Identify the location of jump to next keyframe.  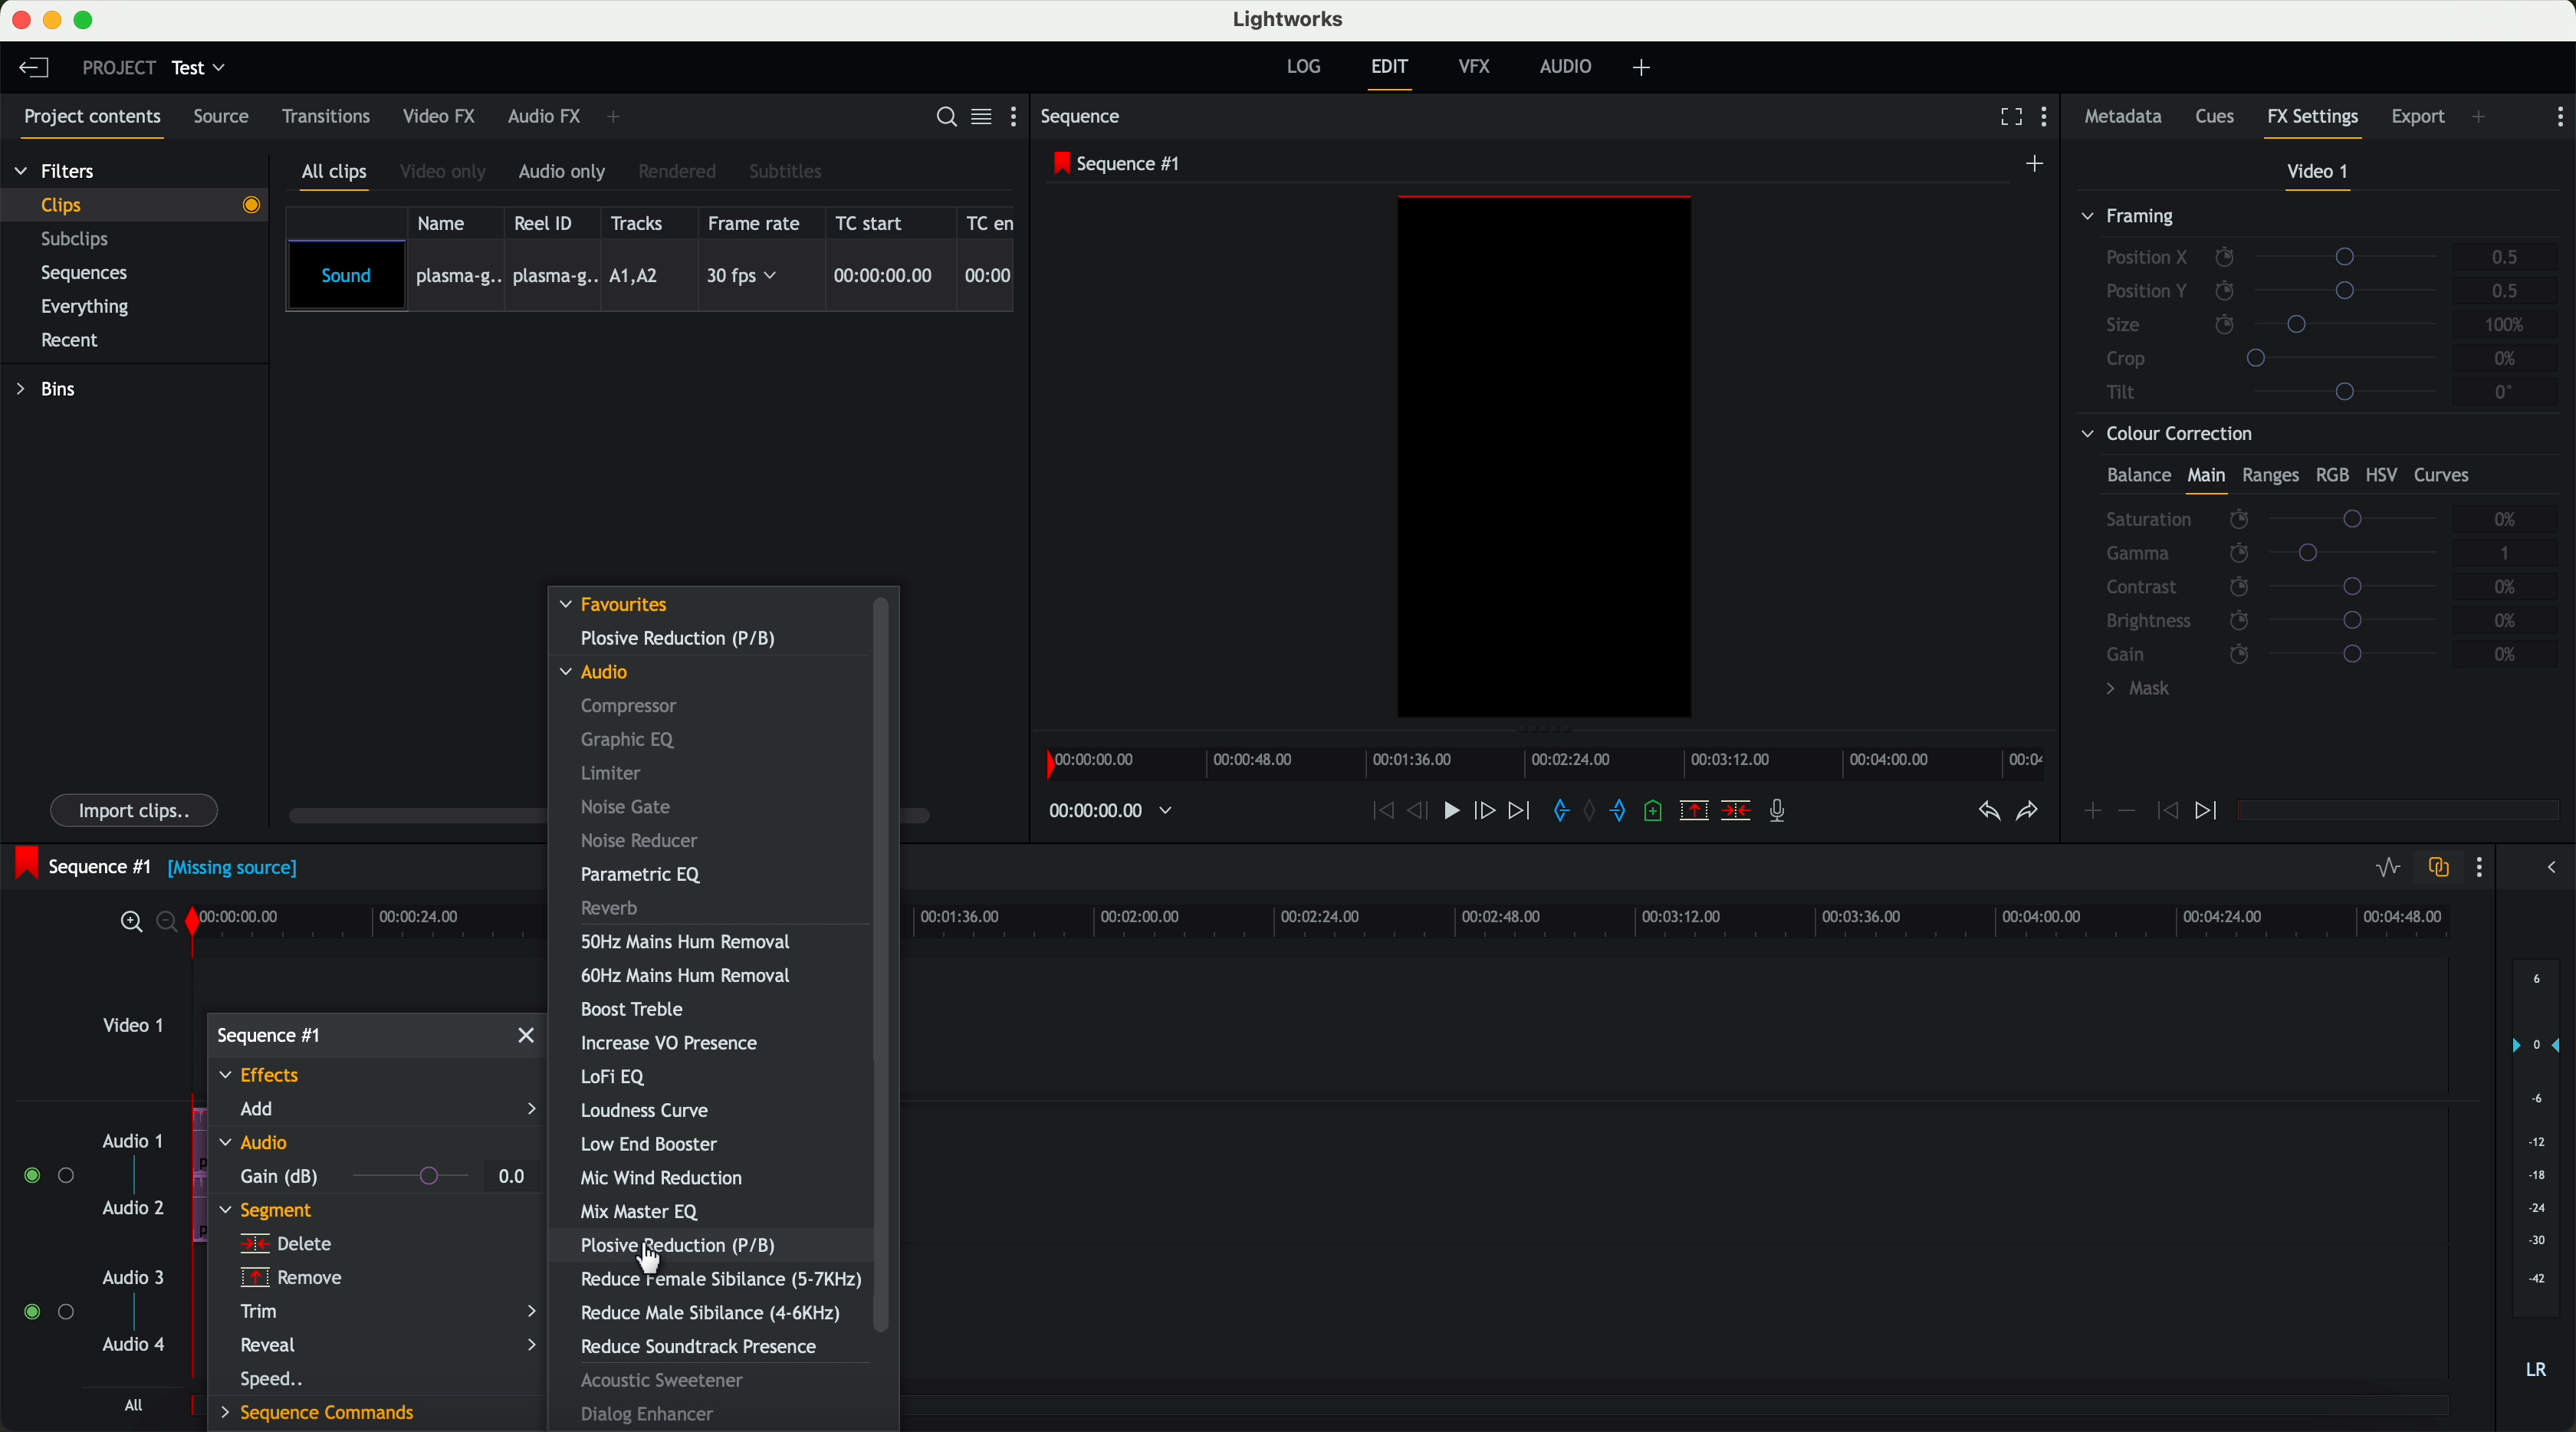
(2209, 812).